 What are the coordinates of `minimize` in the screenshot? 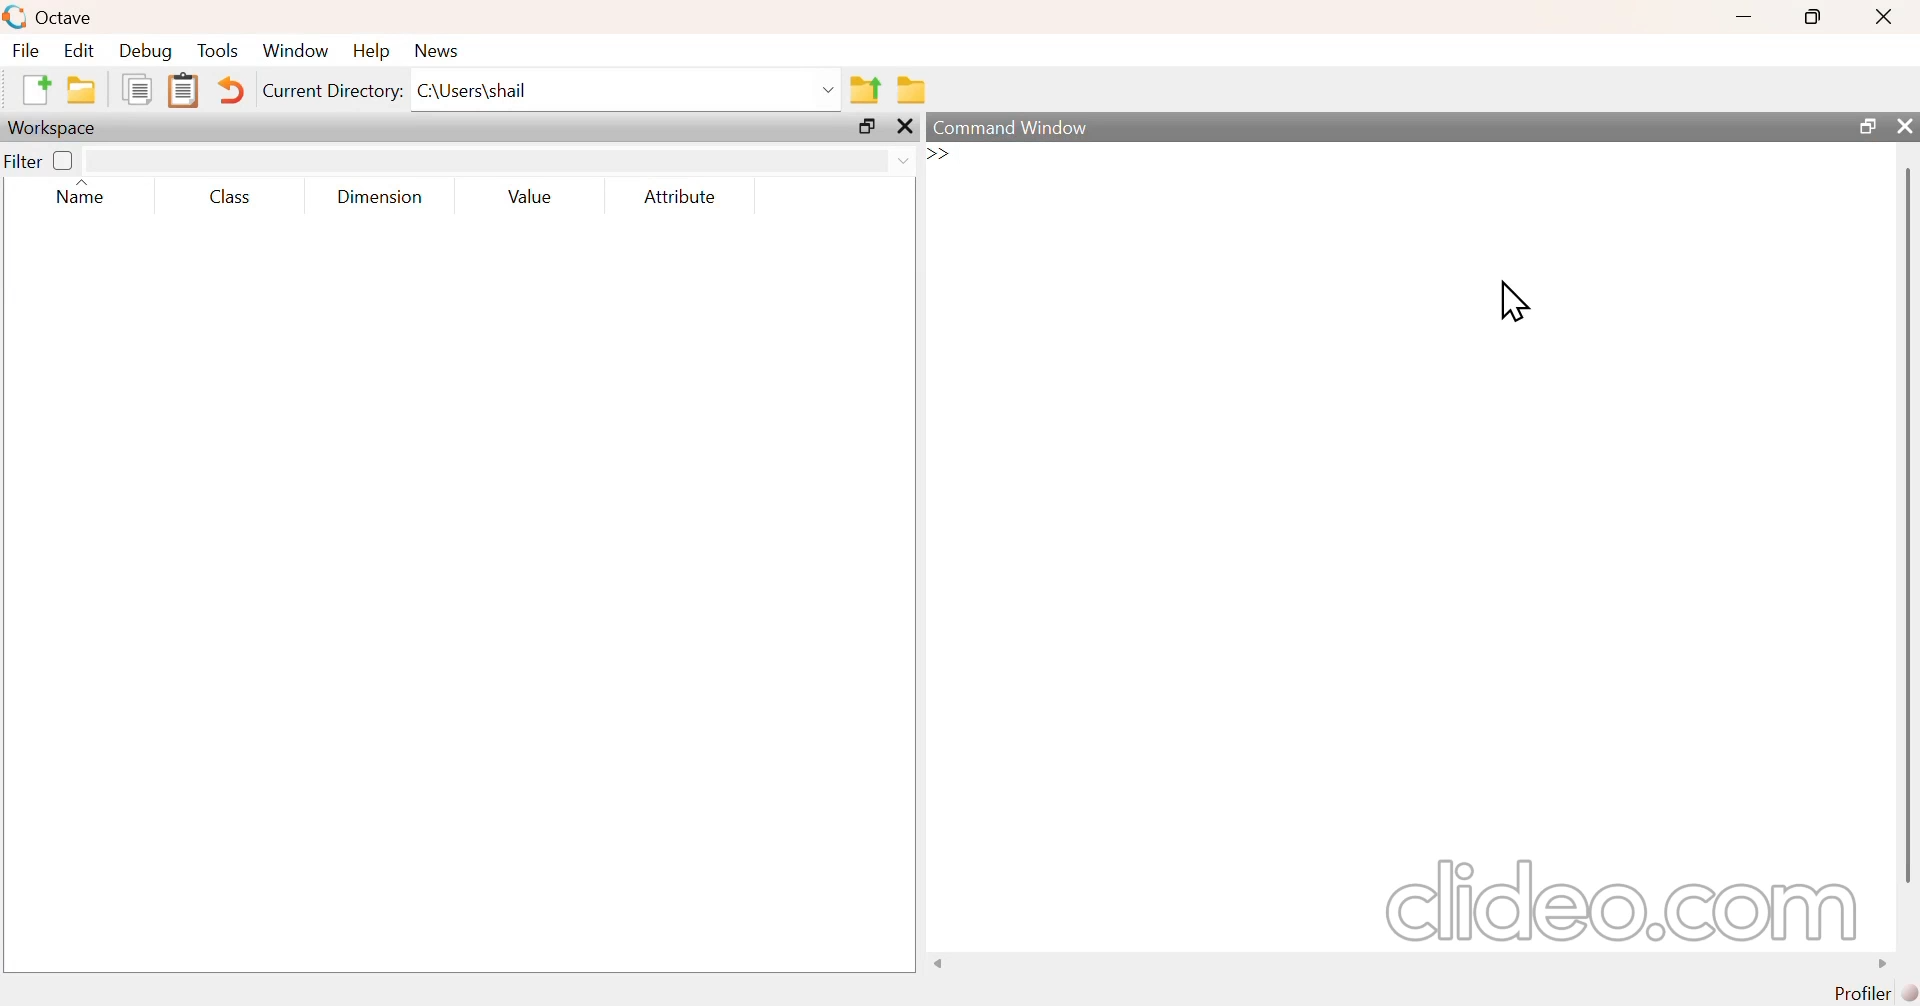 It's located at (1743, 17).